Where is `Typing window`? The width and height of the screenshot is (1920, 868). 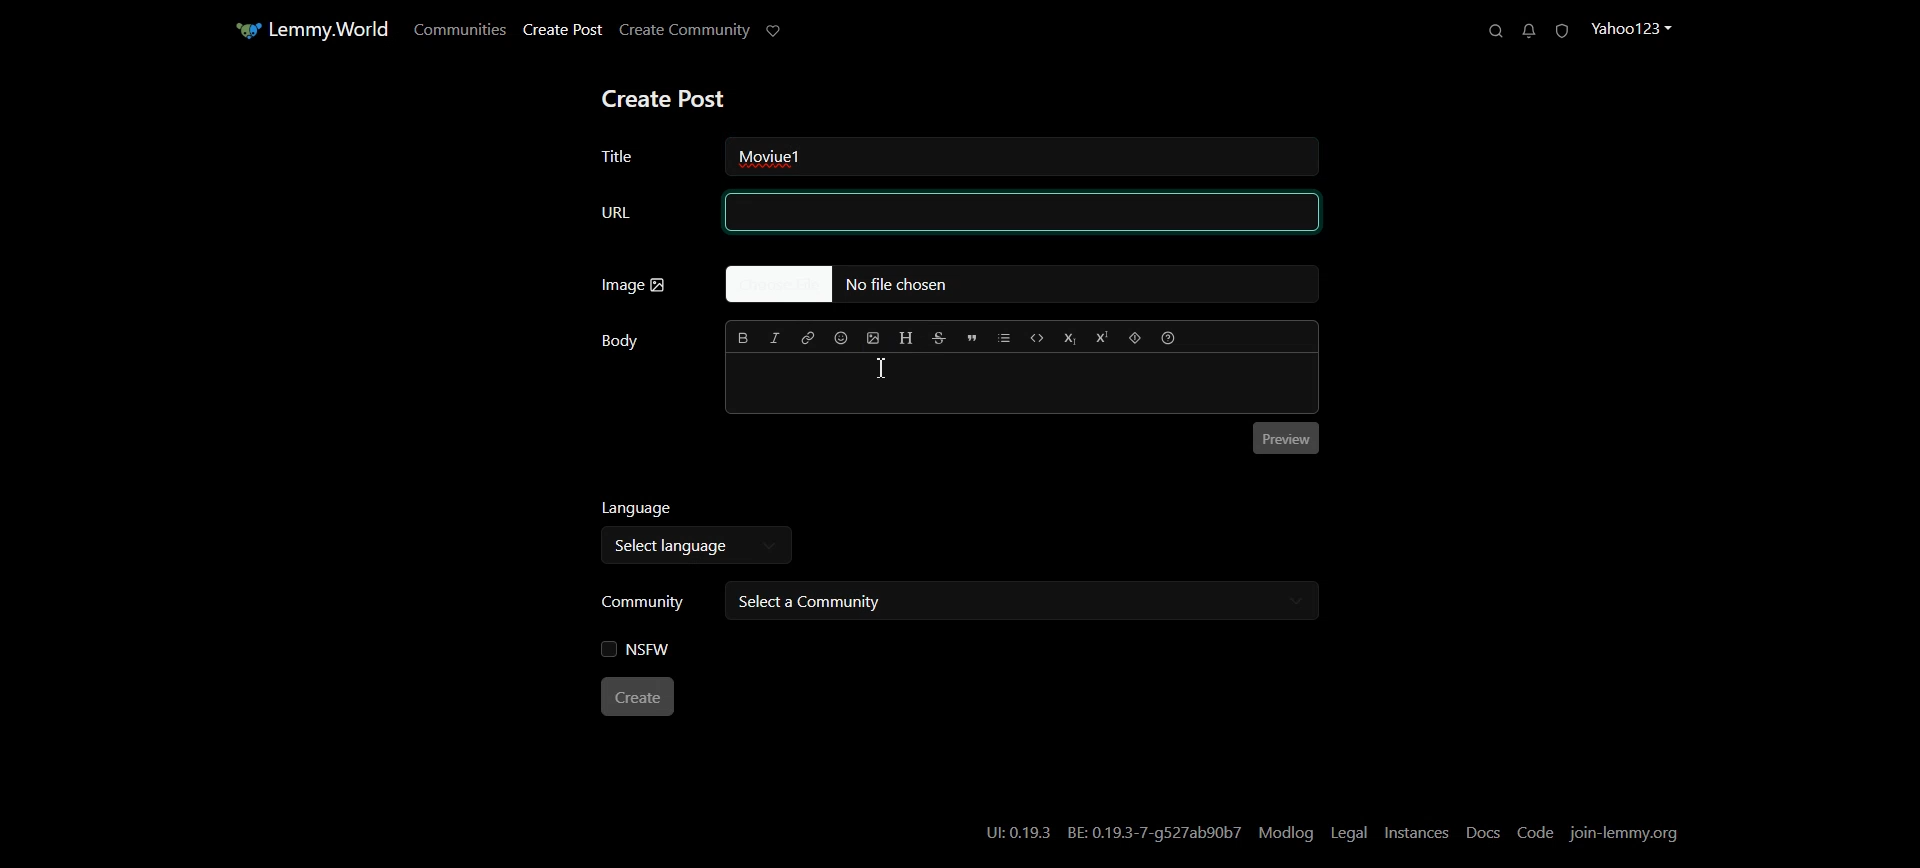 Typing window is located at coordinates (1019, 382).